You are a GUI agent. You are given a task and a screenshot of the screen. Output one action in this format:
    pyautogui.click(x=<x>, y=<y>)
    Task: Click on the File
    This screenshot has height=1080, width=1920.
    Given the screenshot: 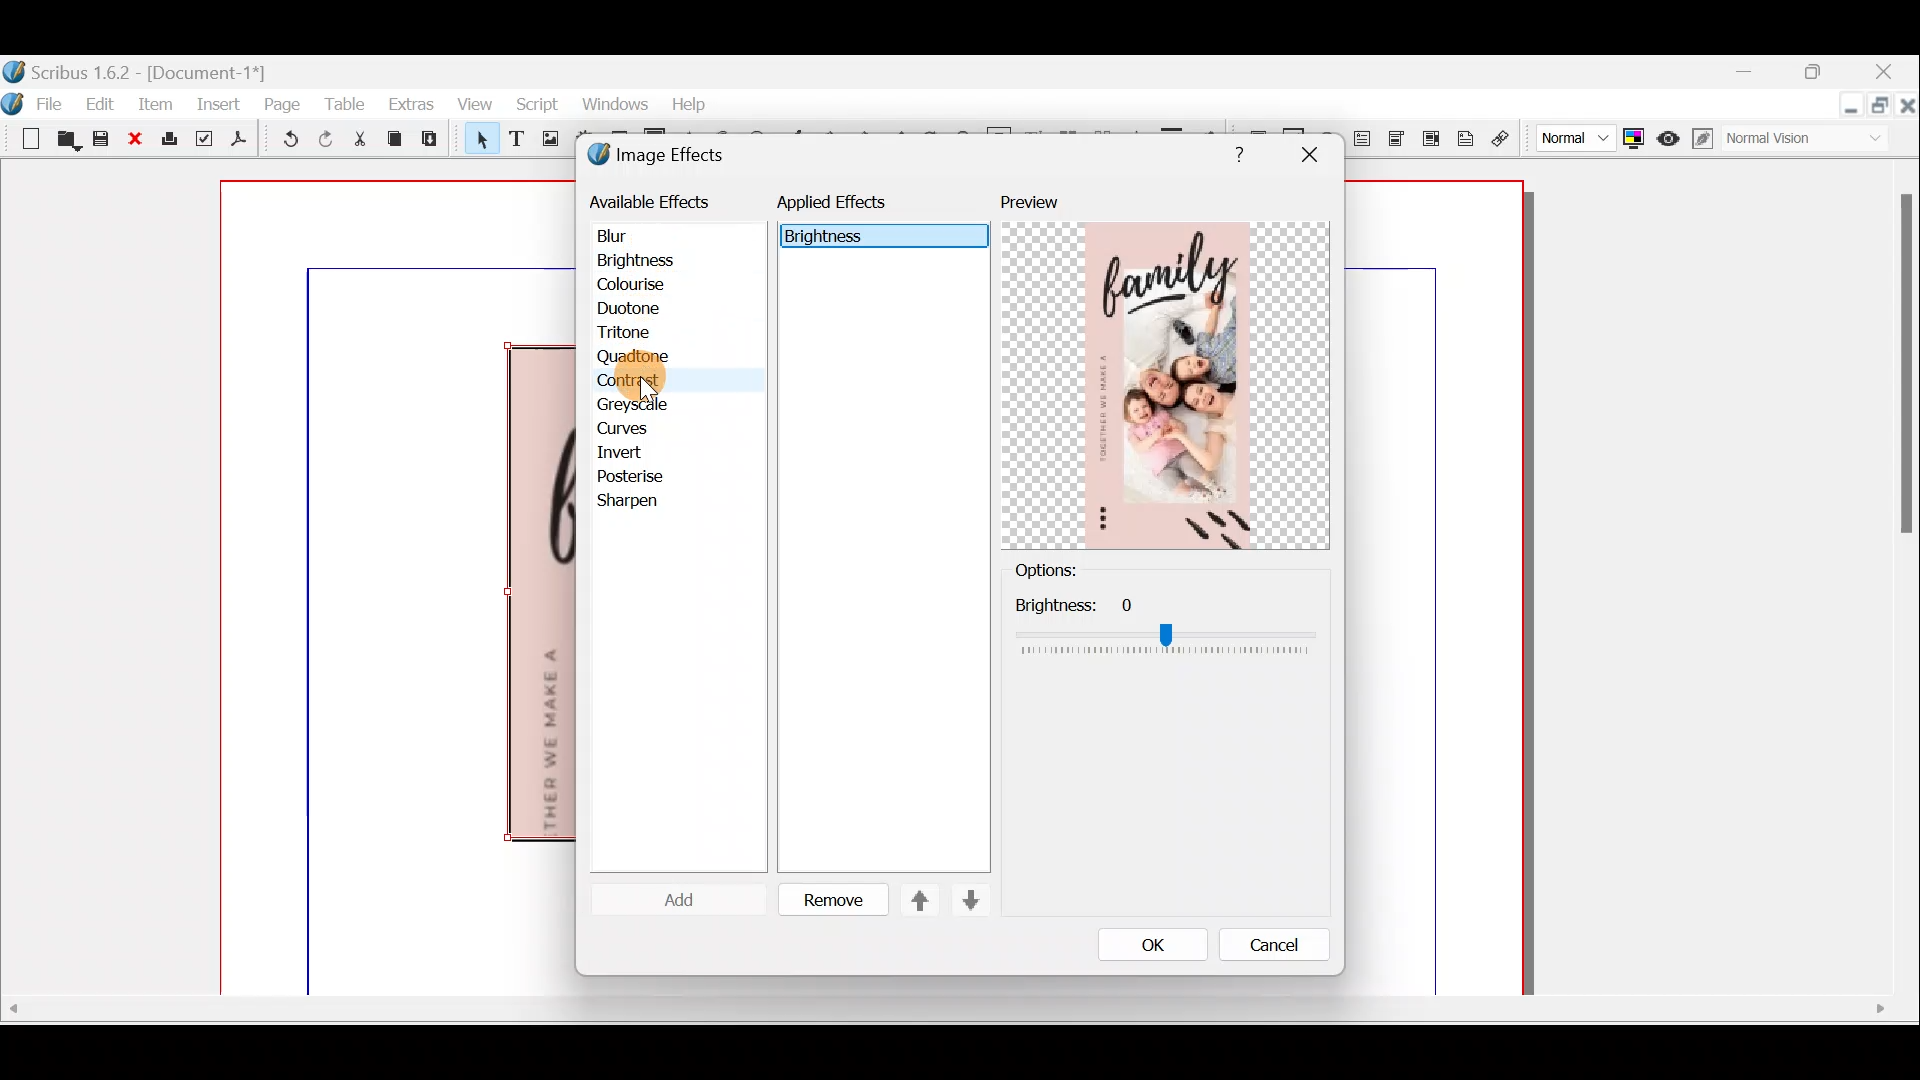 What is the action you would take?
    pyautogui.click(x=55, y=102)
    